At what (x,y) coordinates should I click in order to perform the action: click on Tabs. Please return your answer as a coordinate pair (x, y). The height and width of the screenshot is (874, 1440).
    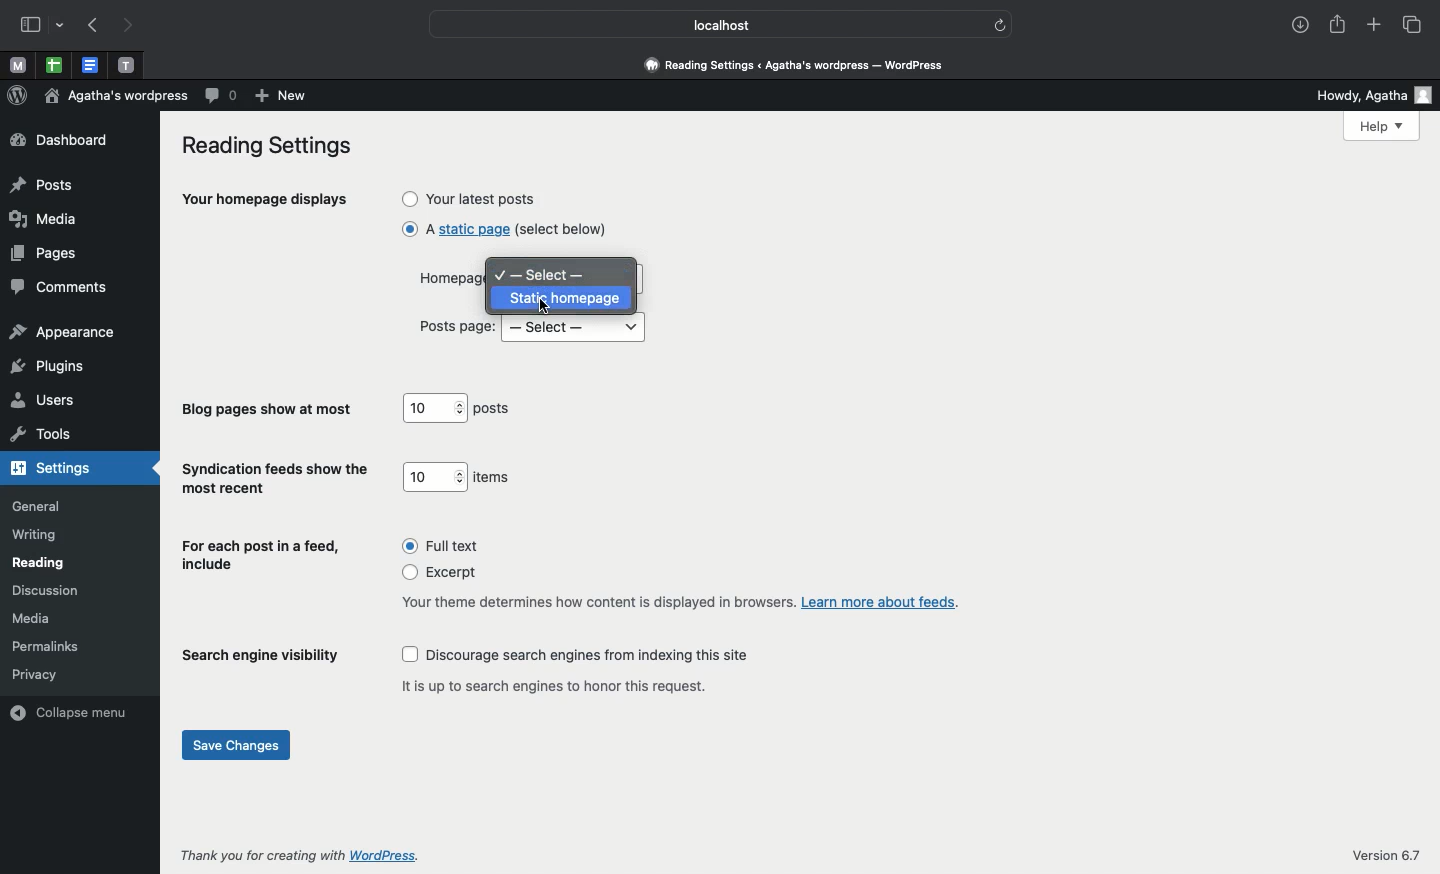
    Looking at the image, I should click on (1416, 26).